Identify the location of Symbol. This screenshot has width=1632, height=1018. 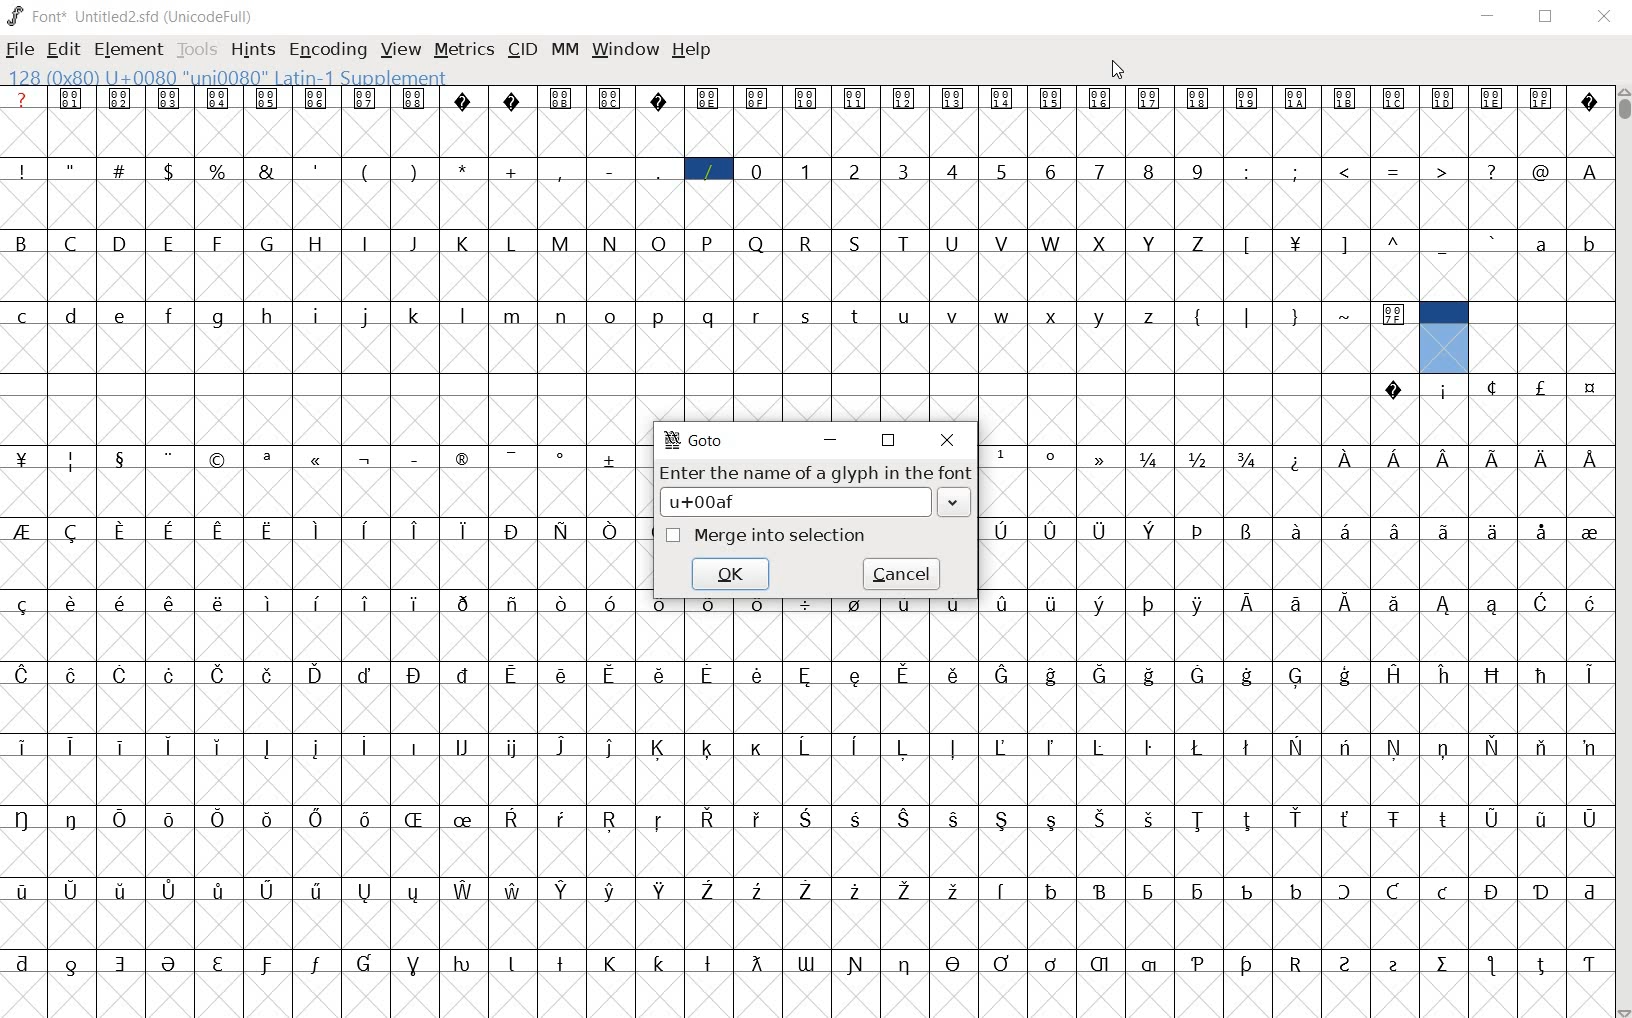
(707, 748).